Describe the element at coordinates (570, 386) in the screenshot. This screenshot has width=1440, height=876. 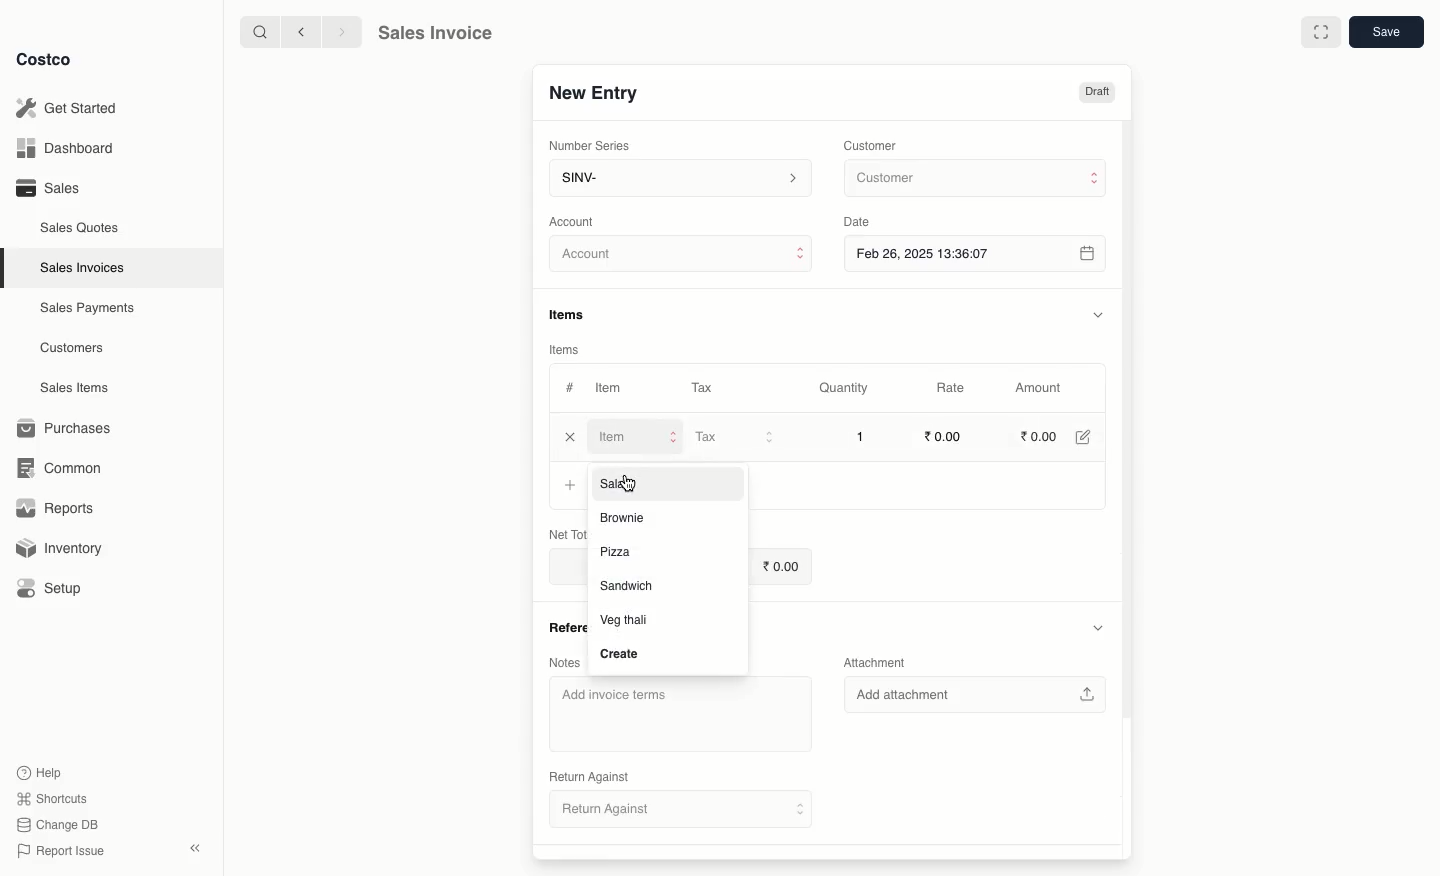
I see `#` at that location.